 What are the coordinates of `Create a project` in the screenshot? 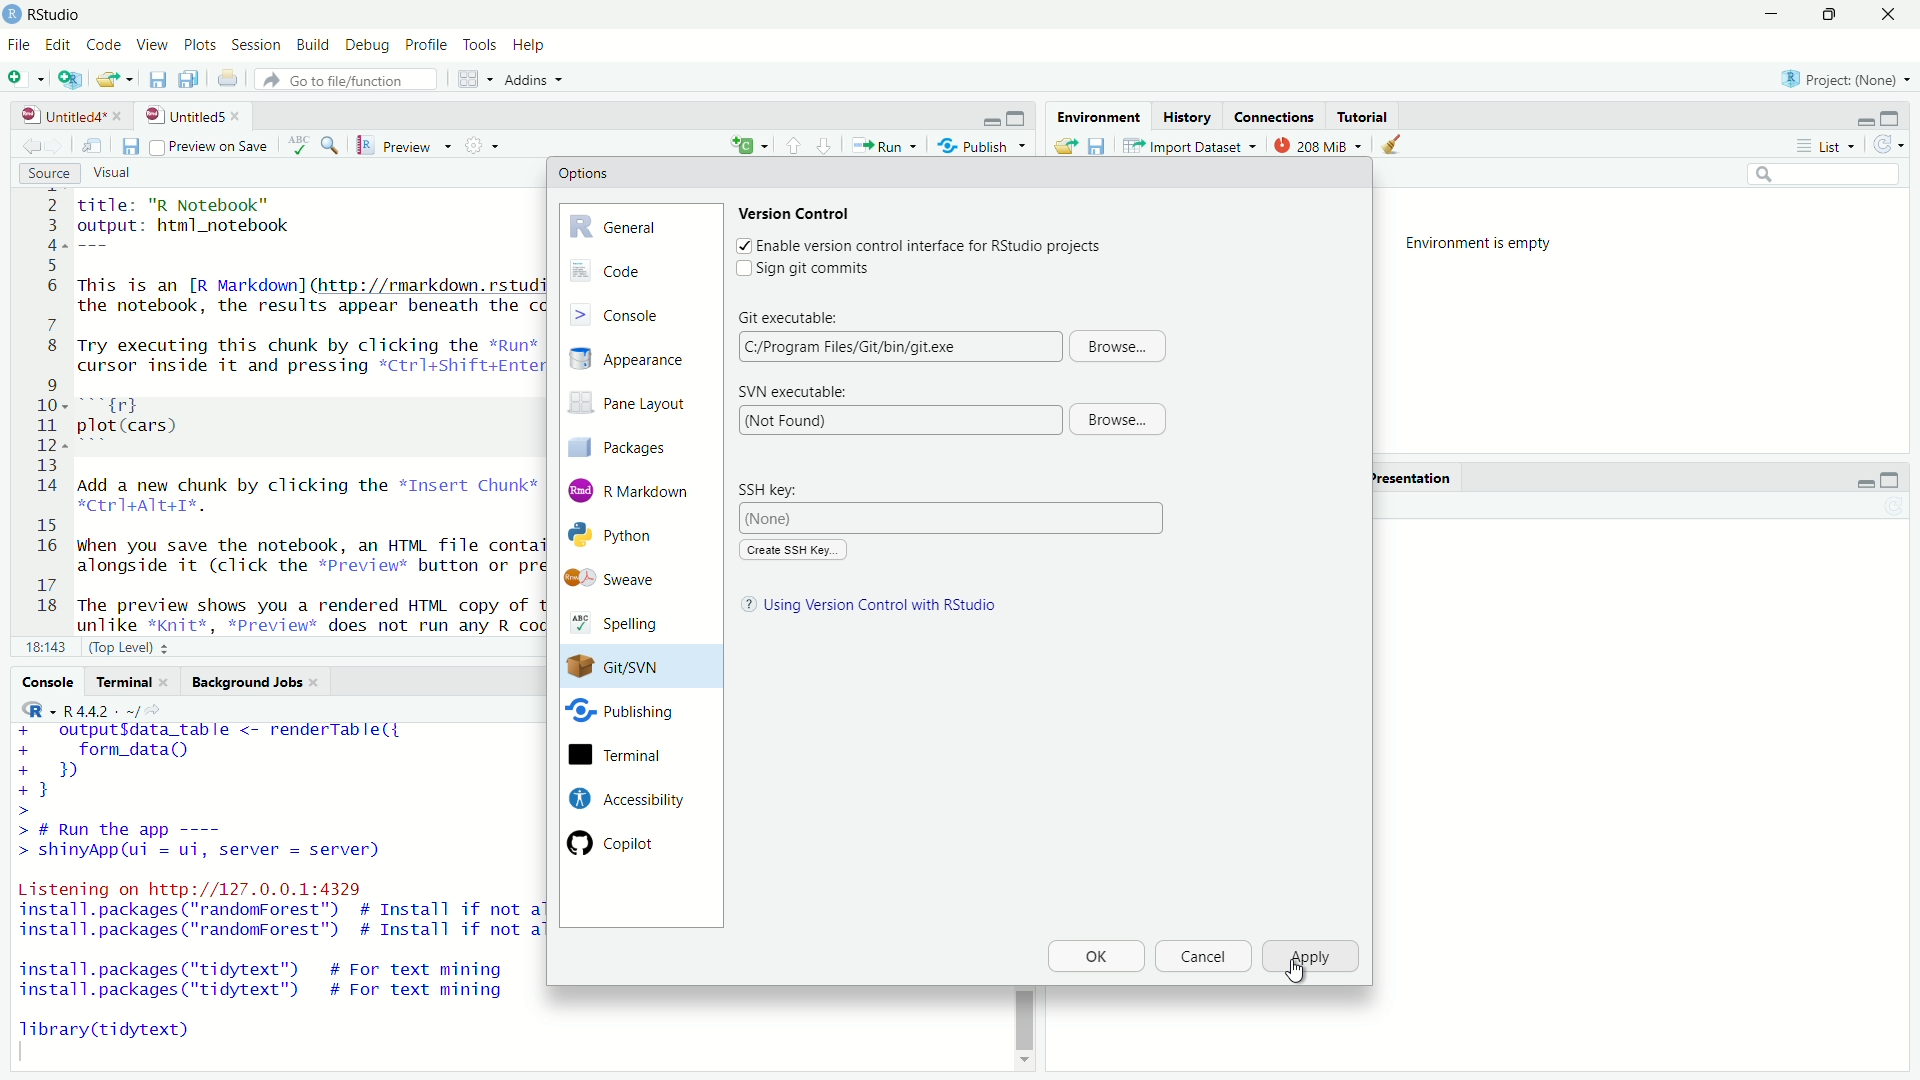 It's located at (71, 78).